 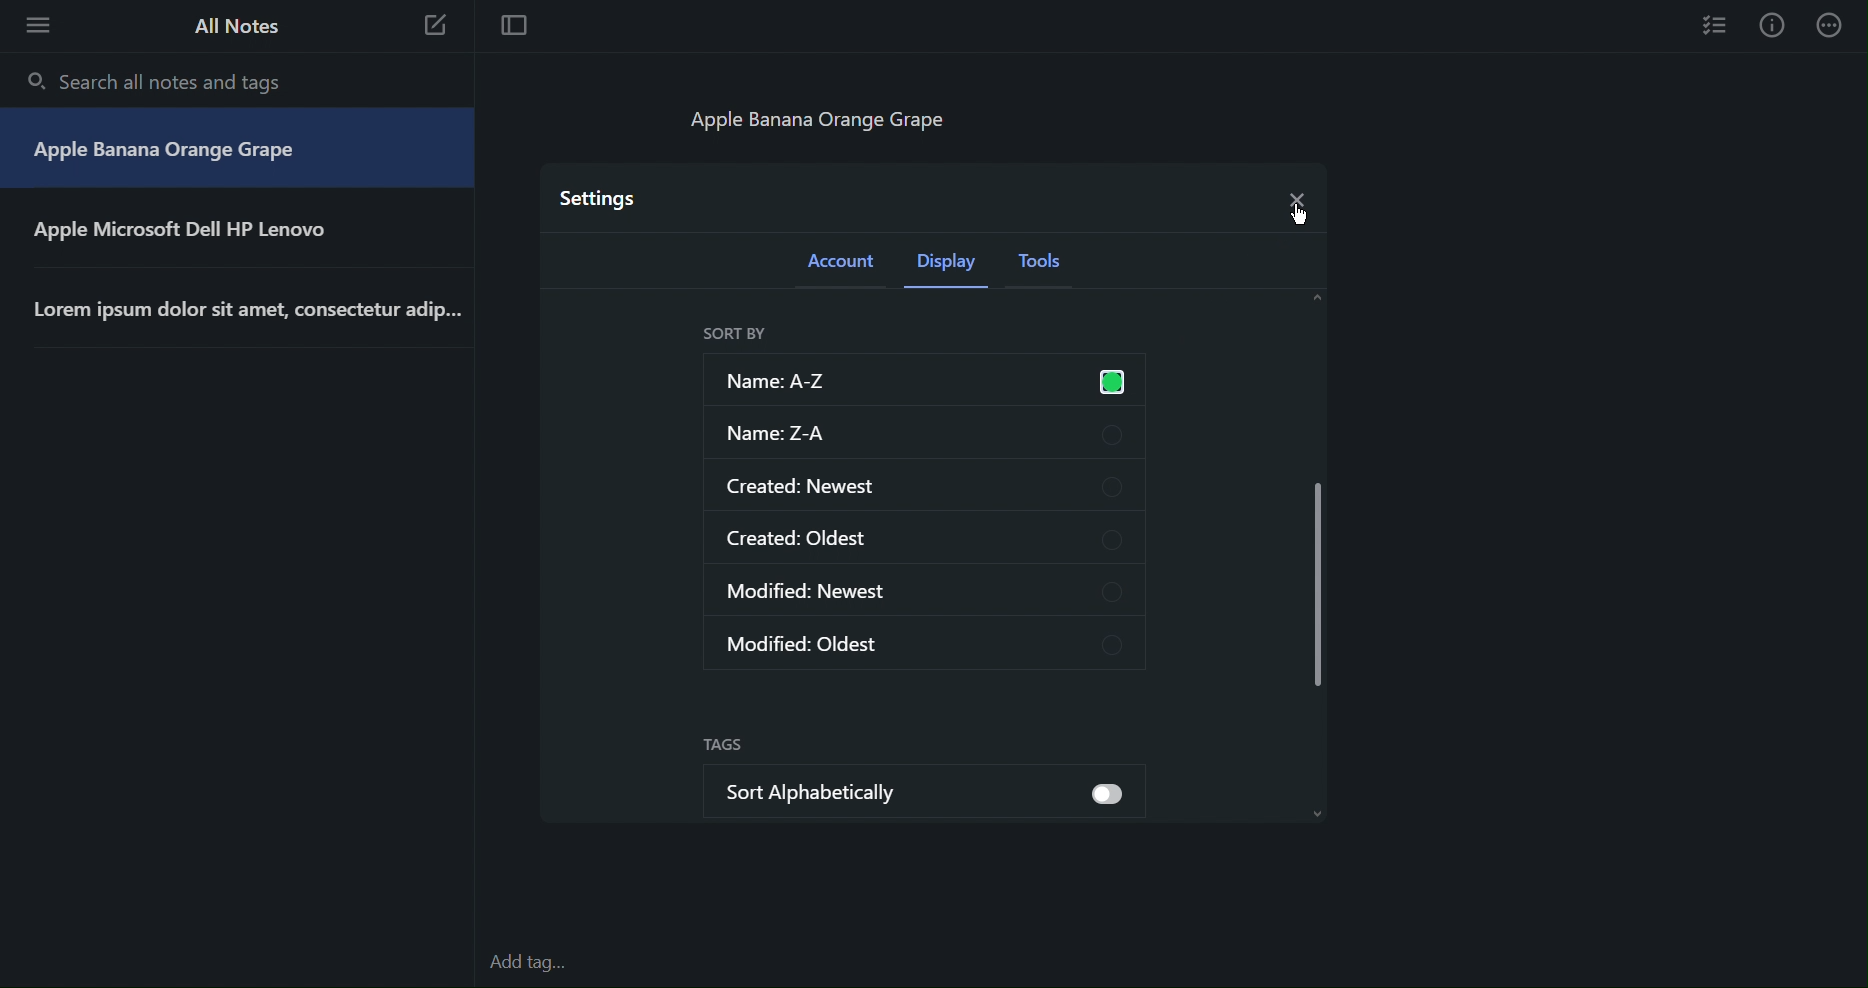 I want to click on Apple Banana Orange Grape, so click(x=168, y=153).